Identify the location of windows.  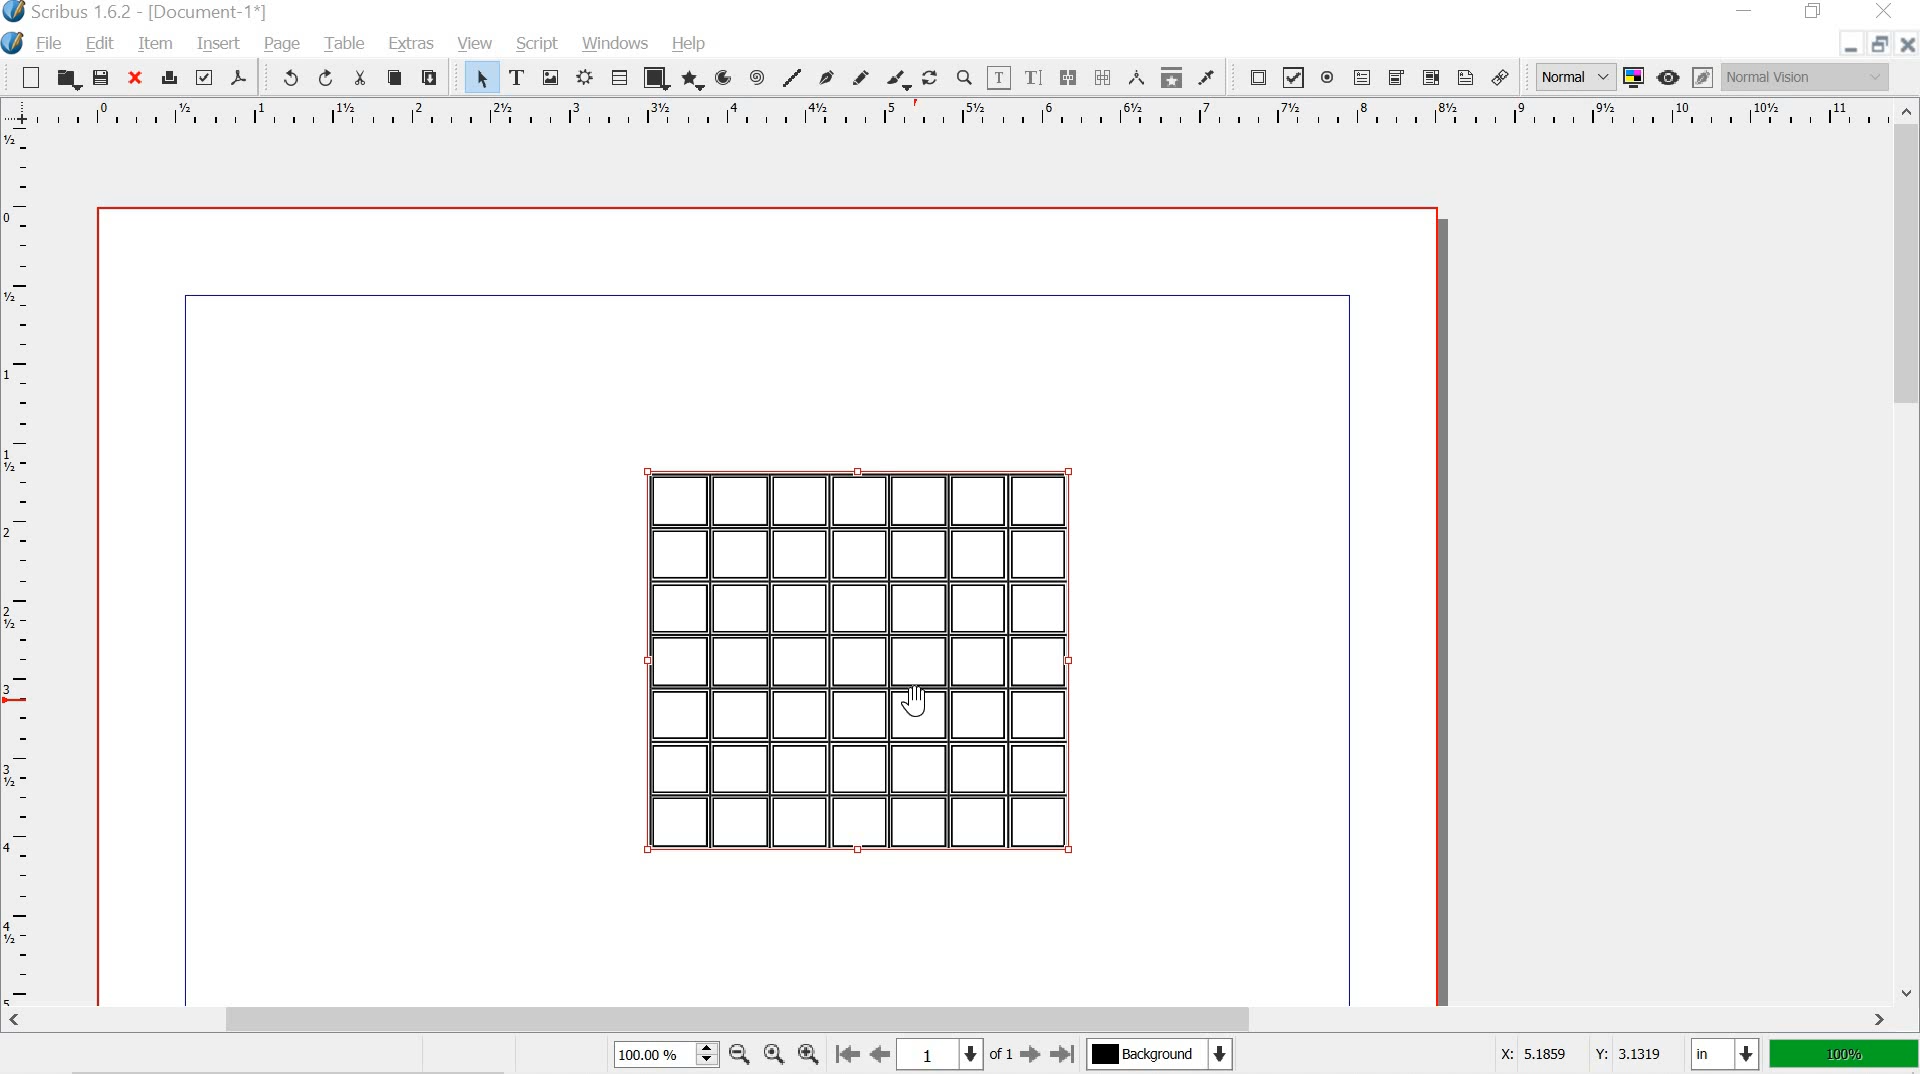
(618, 44).